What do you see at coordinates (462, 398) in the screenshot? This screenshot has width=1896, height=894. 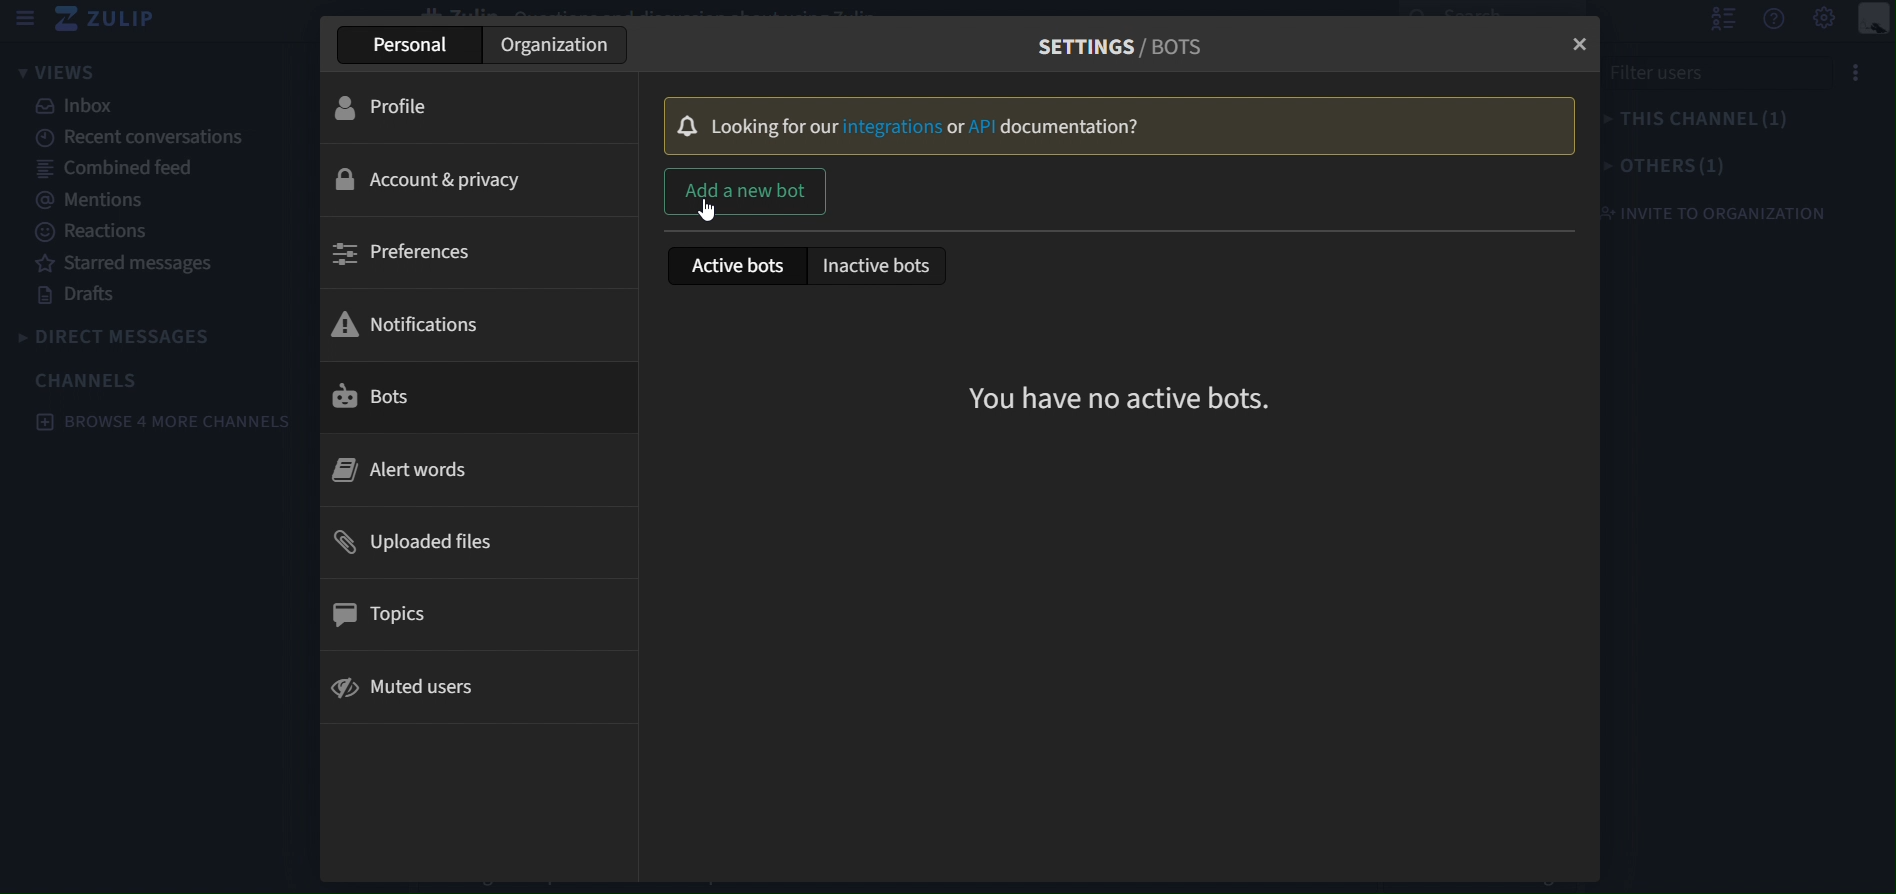 I see `bots` at bounding box center [462, 398].